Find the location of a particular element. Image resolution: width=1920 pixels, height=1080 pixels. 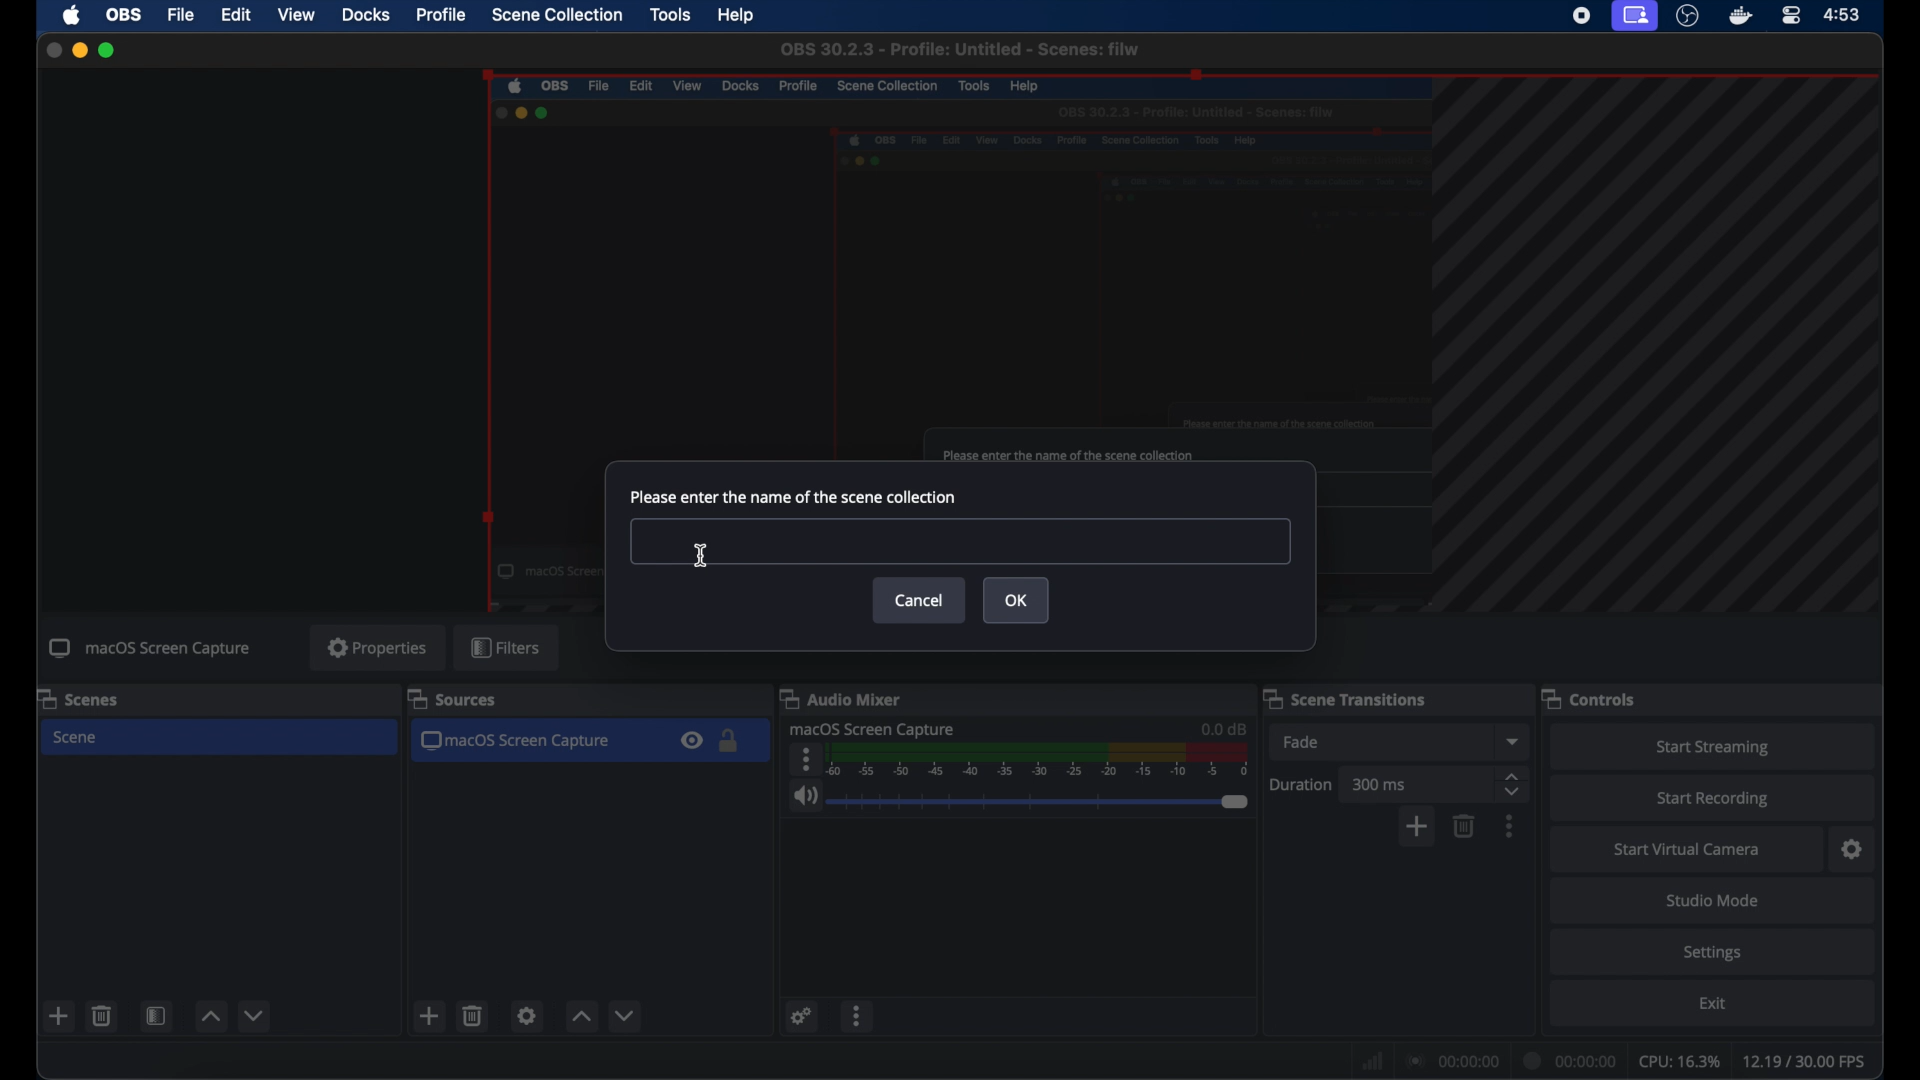

fade is located at coordinates (1300, 743).